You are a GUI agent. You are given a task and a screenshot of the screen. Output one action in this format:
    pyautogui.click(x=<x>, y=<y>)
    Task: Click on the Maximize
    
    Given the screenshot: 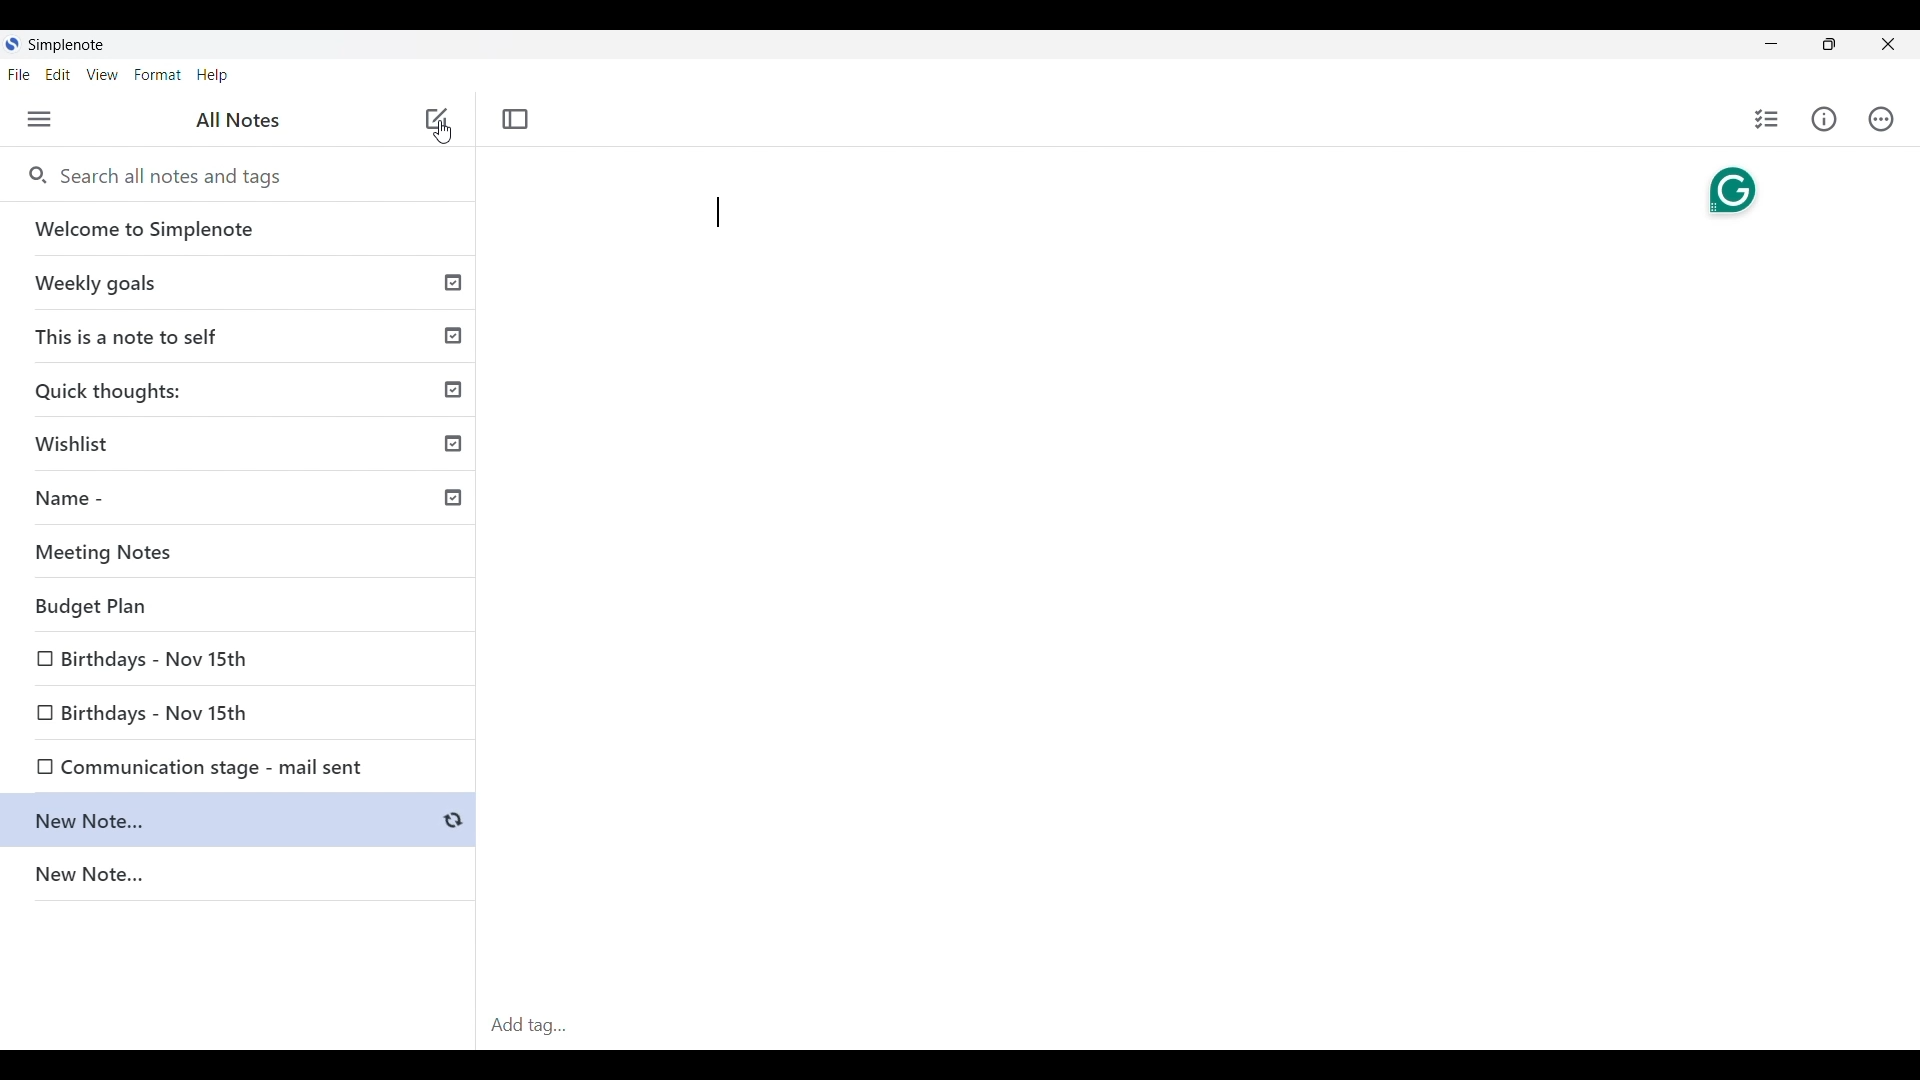 What is the action you would take?
    pyautogui.click(x=1829, y=44)
    